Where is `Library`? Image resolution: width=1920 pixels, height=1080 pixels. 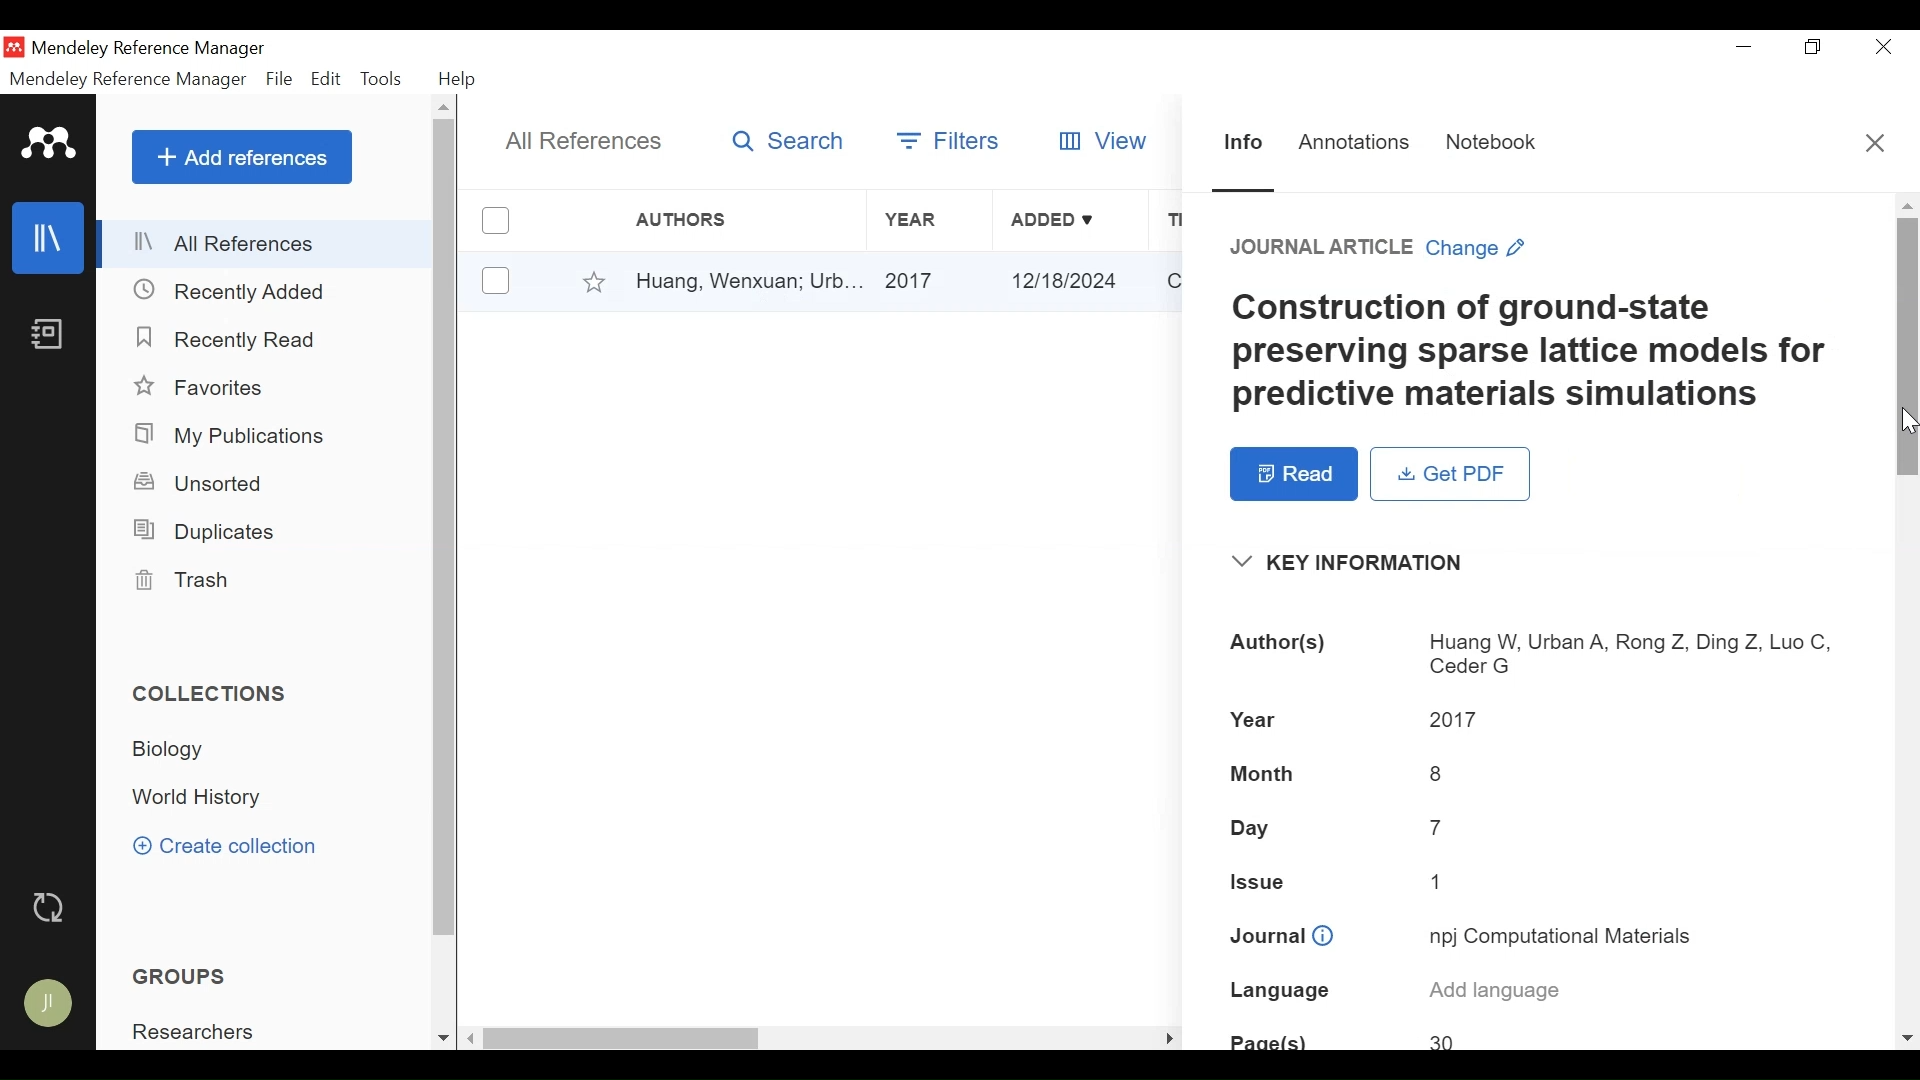 Library is located at coordinates (51, 238).